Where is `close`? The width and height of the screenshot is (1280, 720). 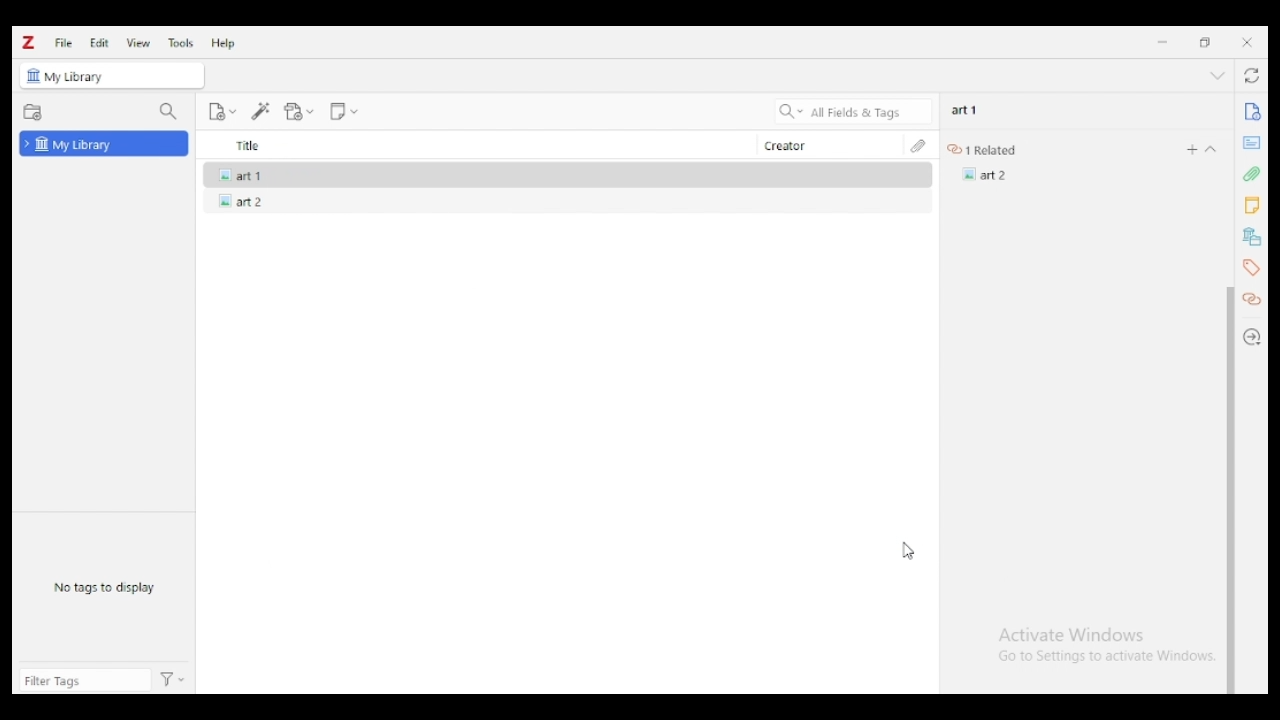 close is located at coordinates (1247, 42).